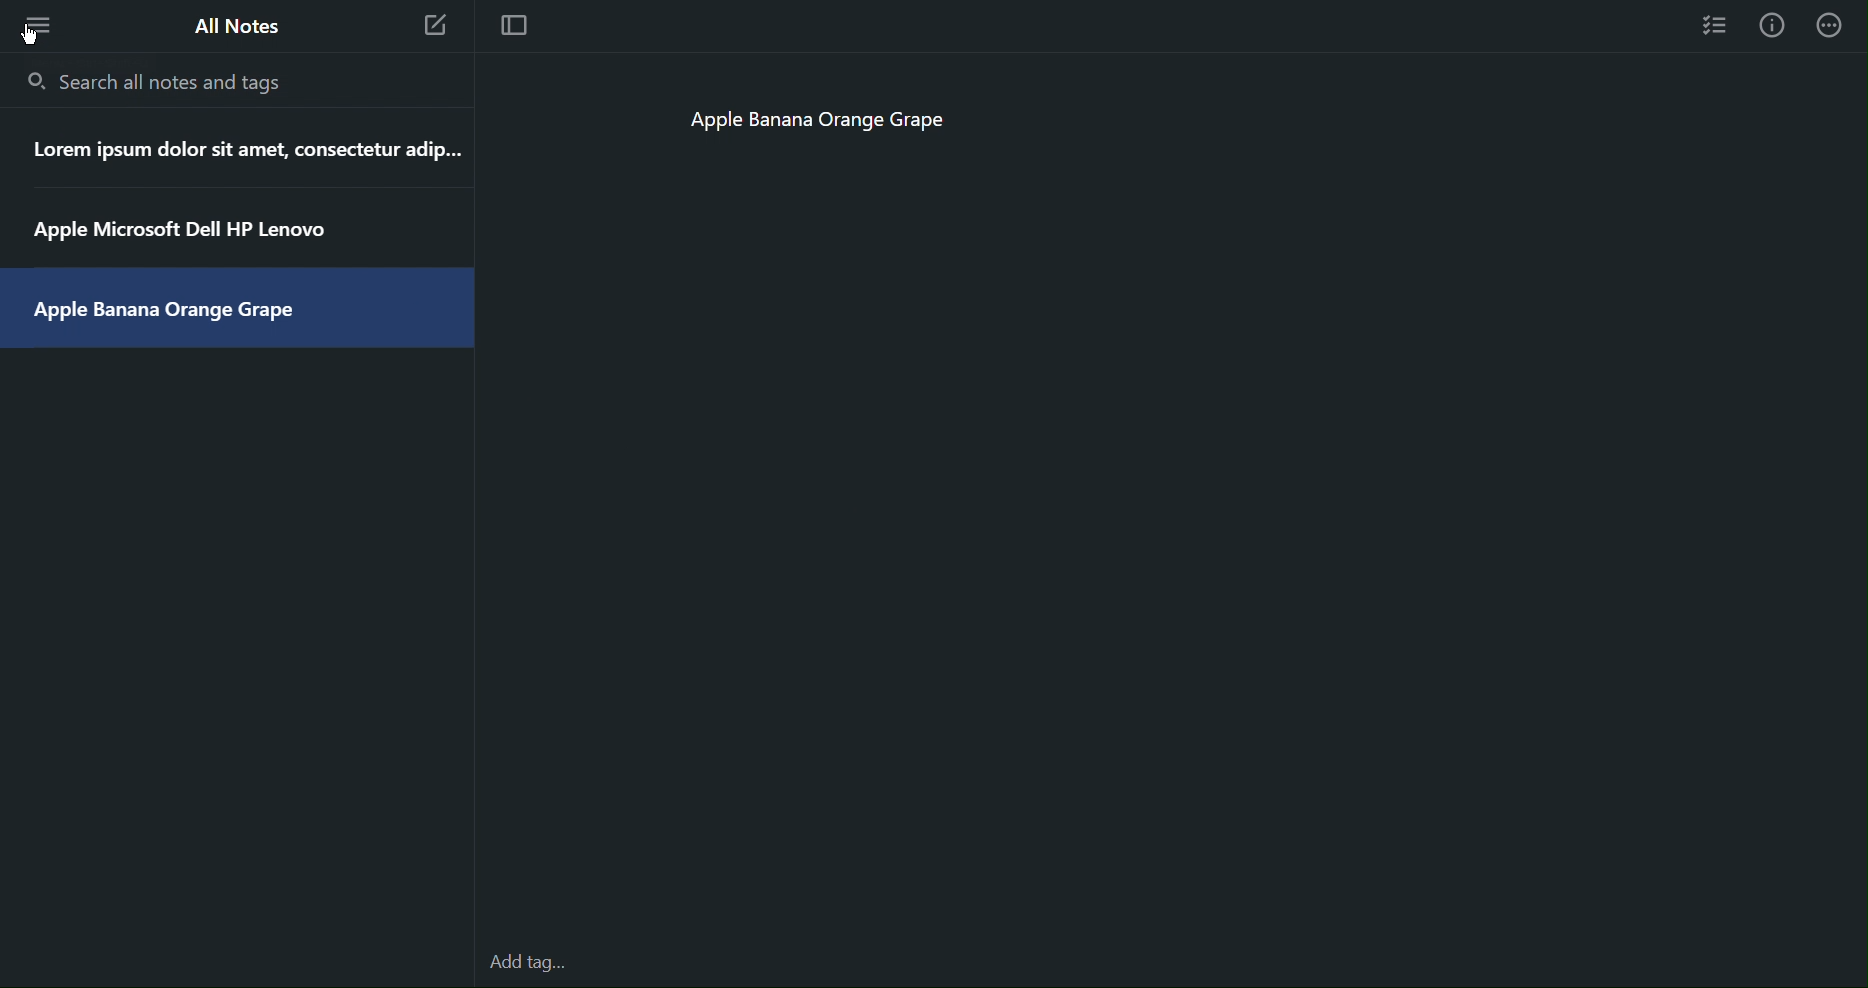 The width and height of the screenshot is (1868, 988). Describe the element at coordinates (436, 29) in the screenshot. I see `New Note` at that location.